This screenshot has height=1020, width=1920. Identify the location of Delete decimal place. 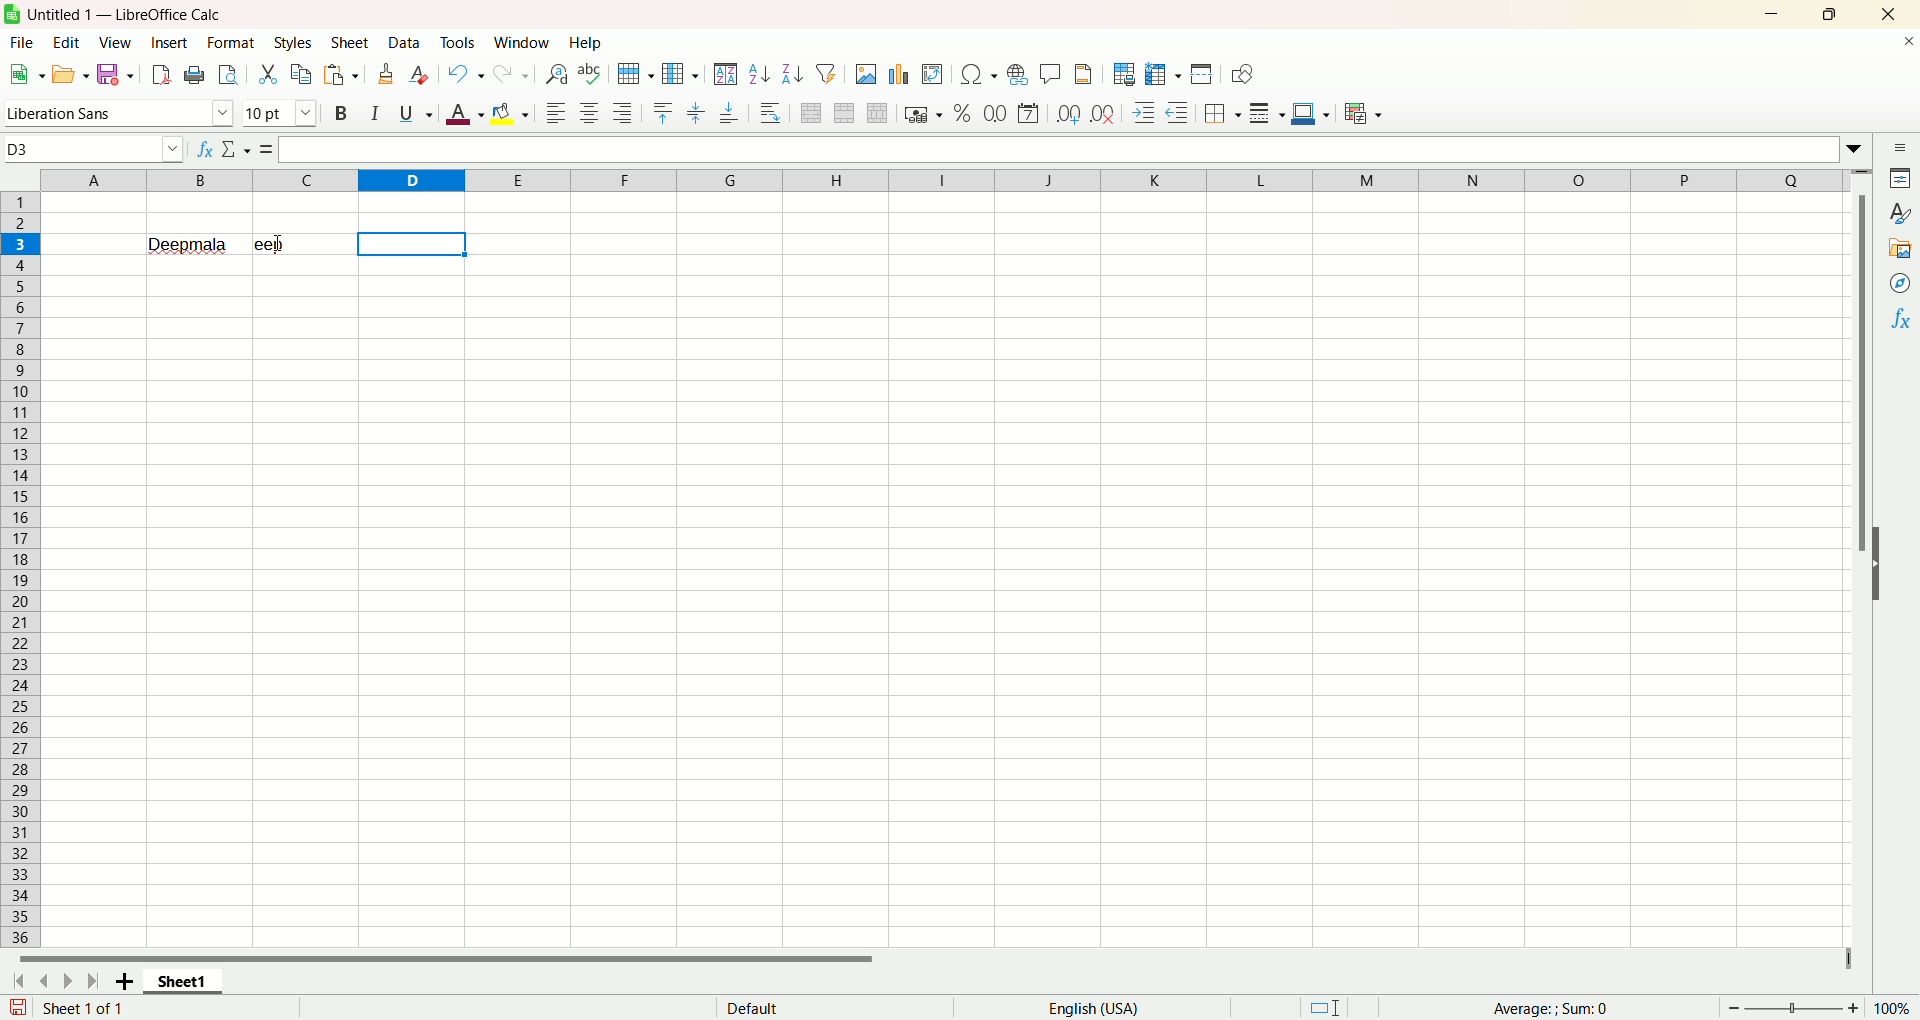
(1104, 113).